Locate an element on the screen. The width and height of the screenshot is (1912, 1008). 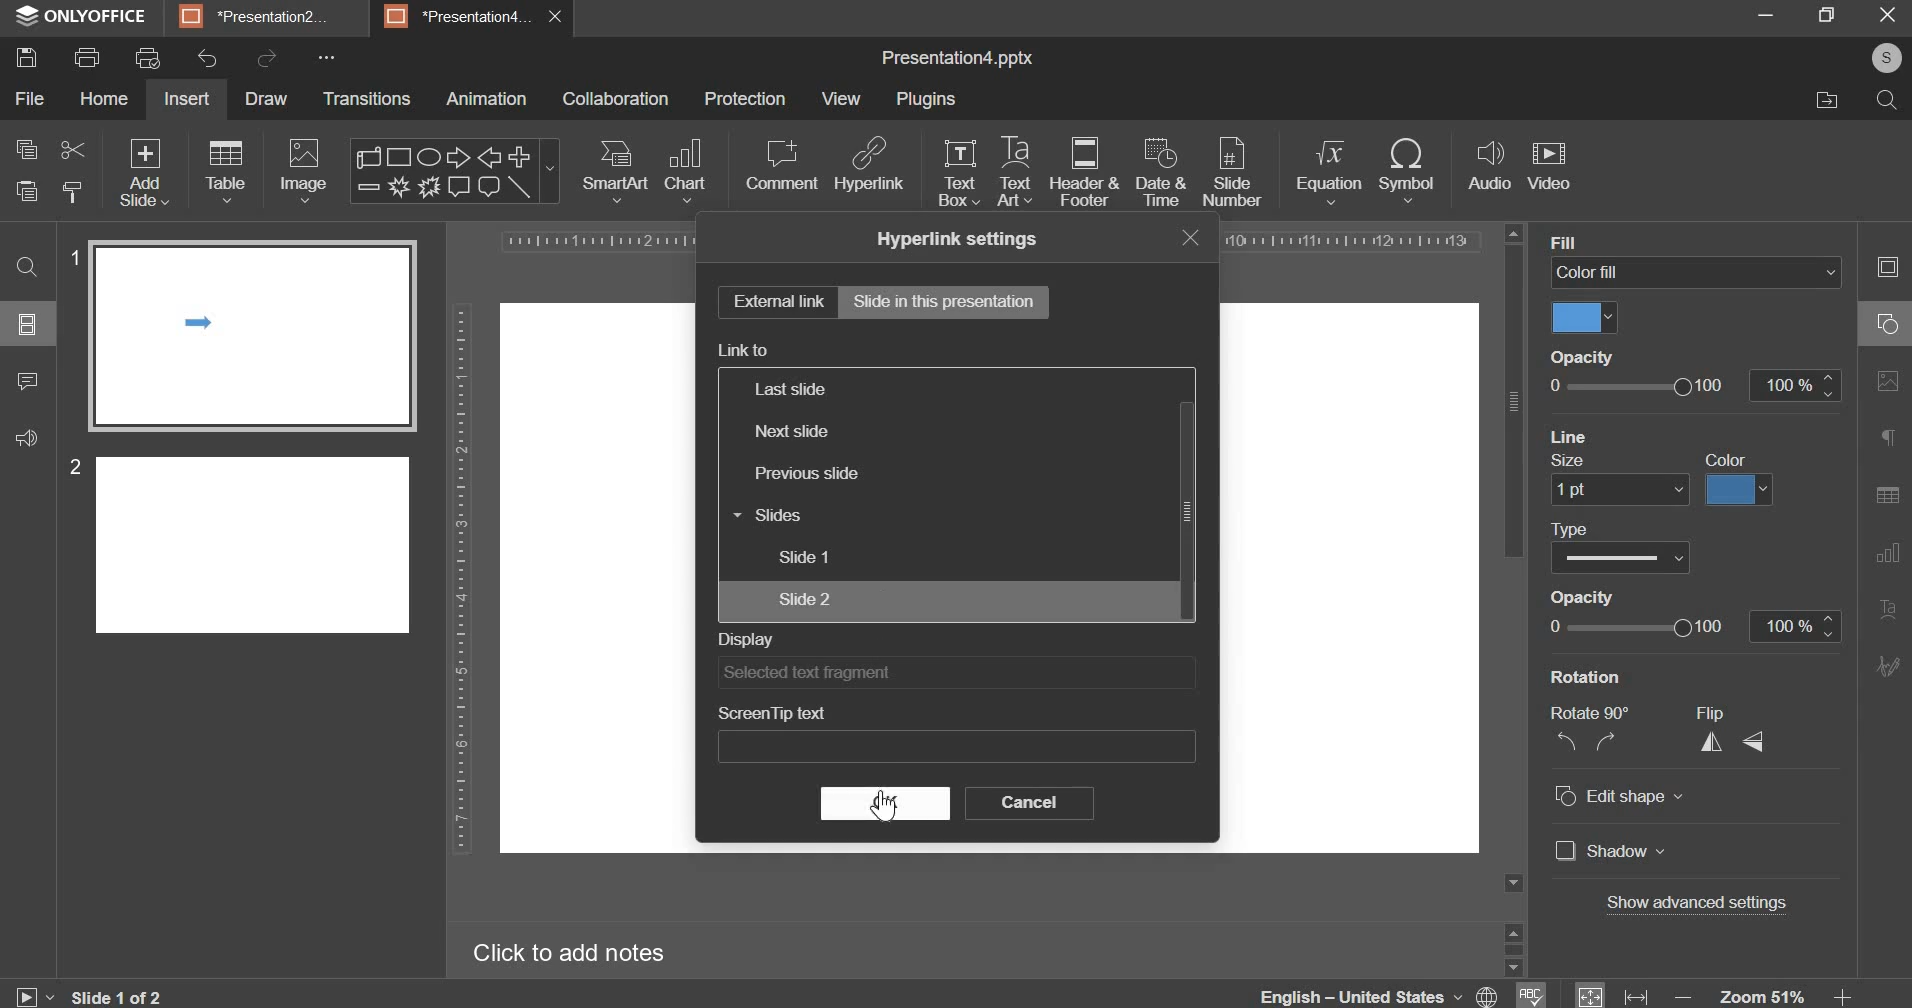
draw is located at coordinates (265, 98).